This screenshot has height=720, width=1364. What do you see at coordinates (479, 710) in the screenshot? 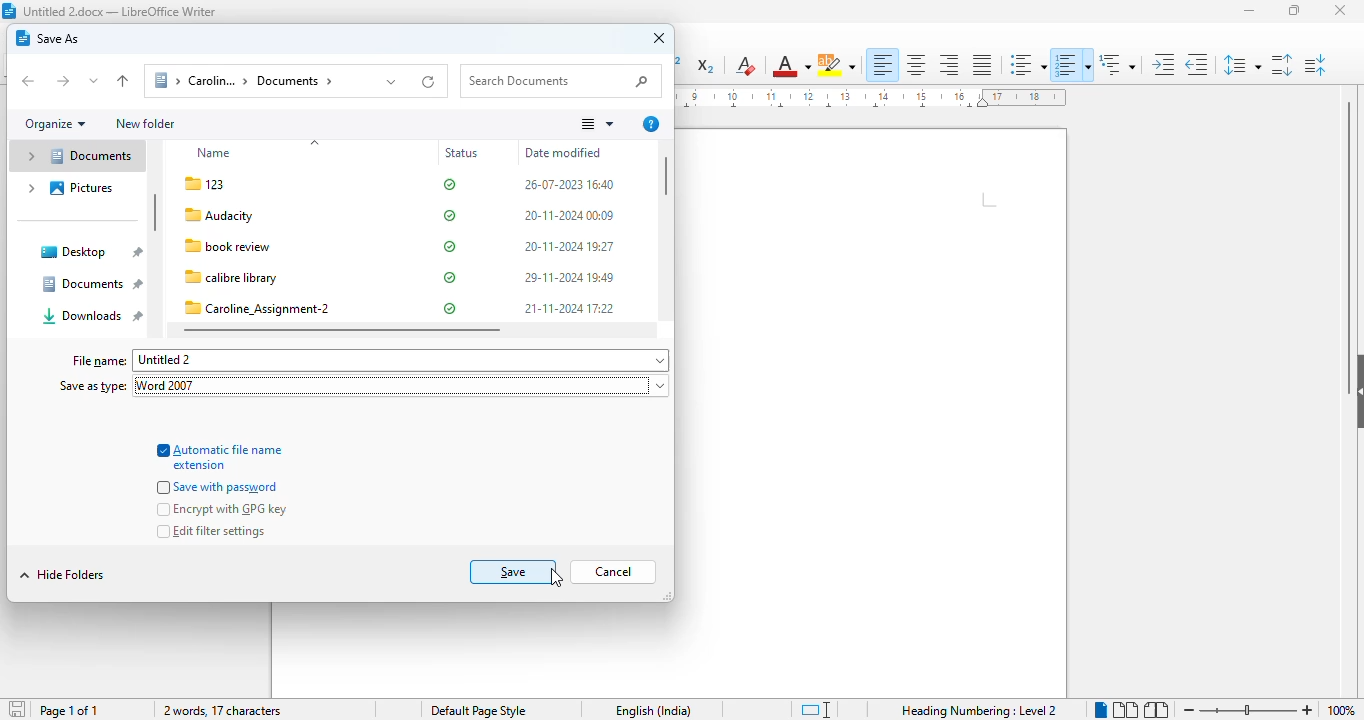
I see `page style` at bounding box center [479, 710].